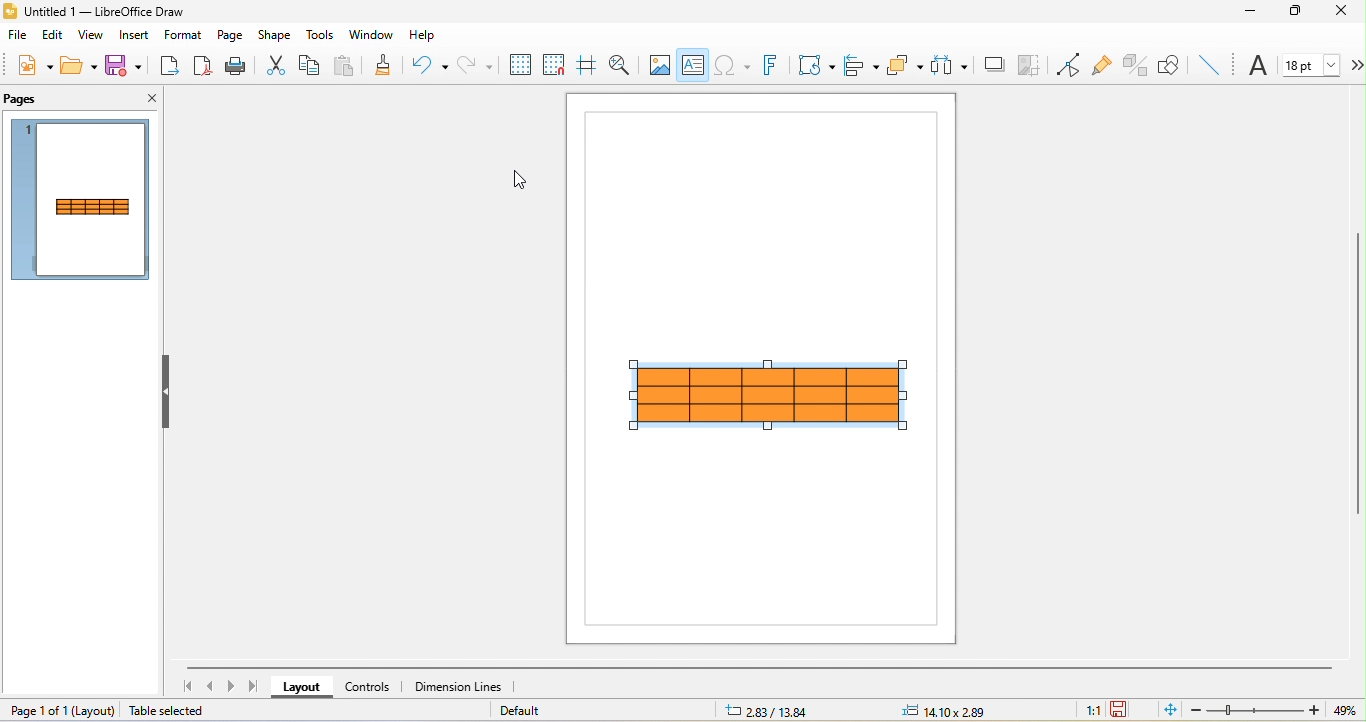  Describe the element at coordinates (1343, 711) in the screenshot. I see `49%` at that location.